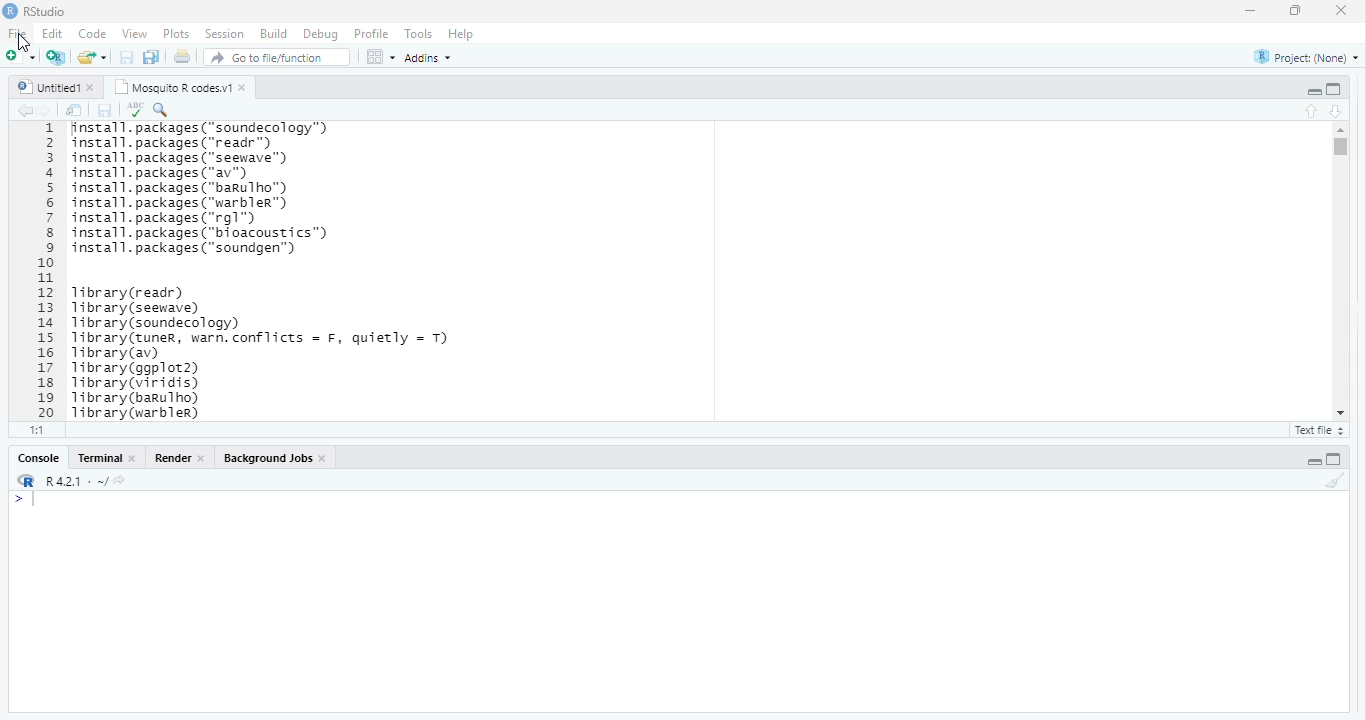 Image resolution: width=1366 pixels, height=720 pixels. I want to click on 1 2 3 4 5 6 7 8 9 10 11 12 13 14 15 16 17 18 19 20, so click(49, 271).